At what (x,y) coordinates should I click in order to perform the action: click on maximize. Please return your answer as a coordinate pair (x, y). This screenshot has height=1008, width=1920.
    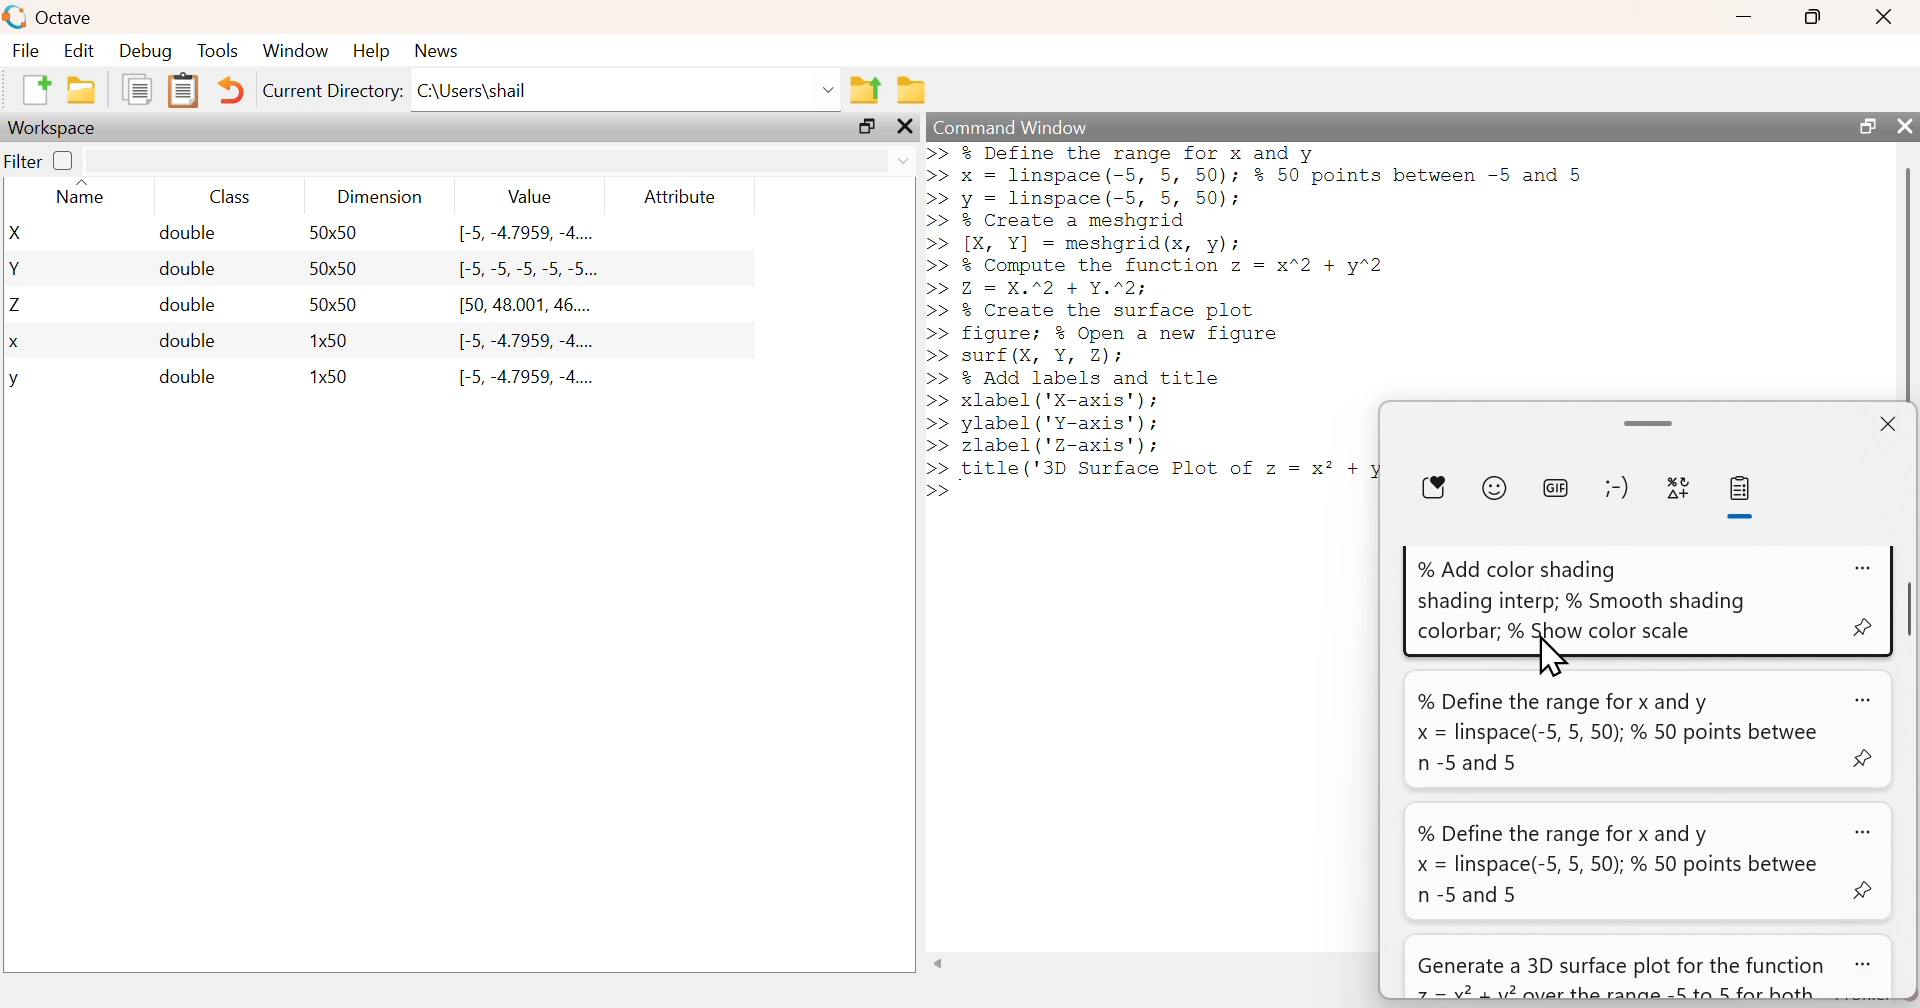
    Looking at the image, I should click on (1865, 125).